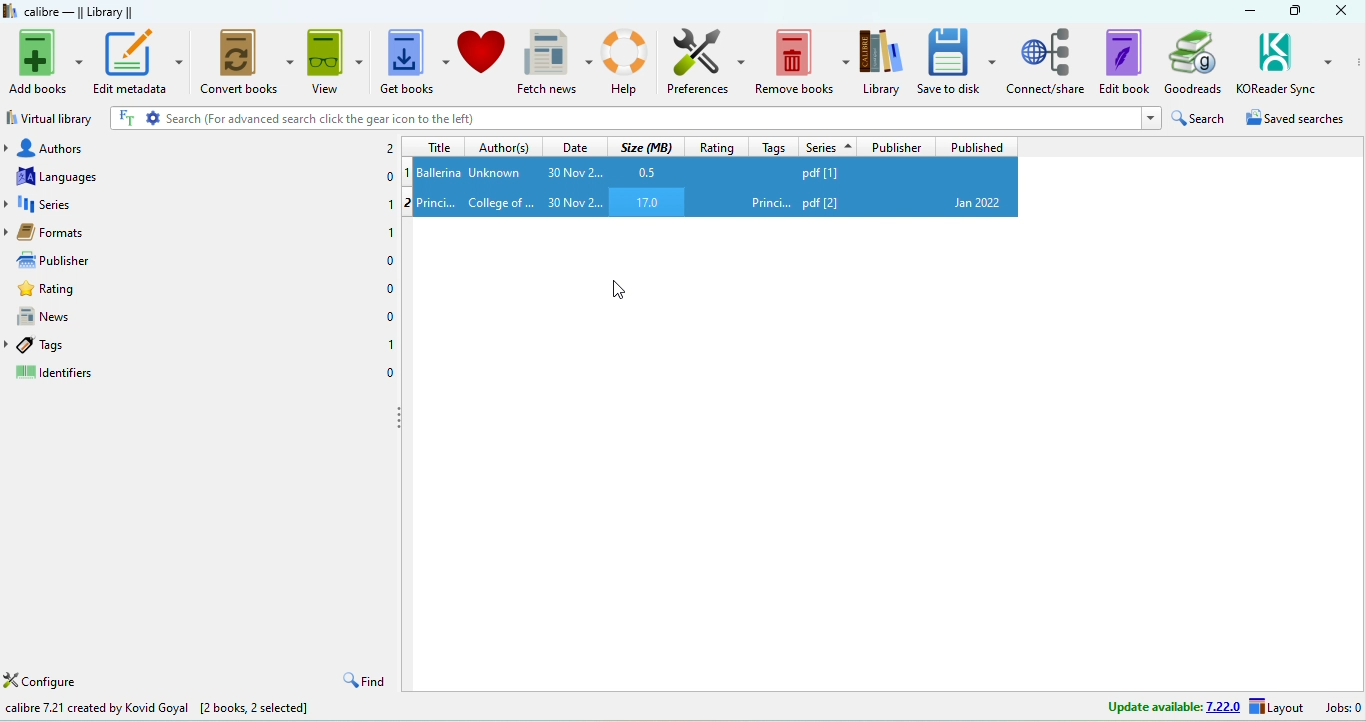 This screenshot has width=1366, height=722. I want to click on 0, so click(389, 372).